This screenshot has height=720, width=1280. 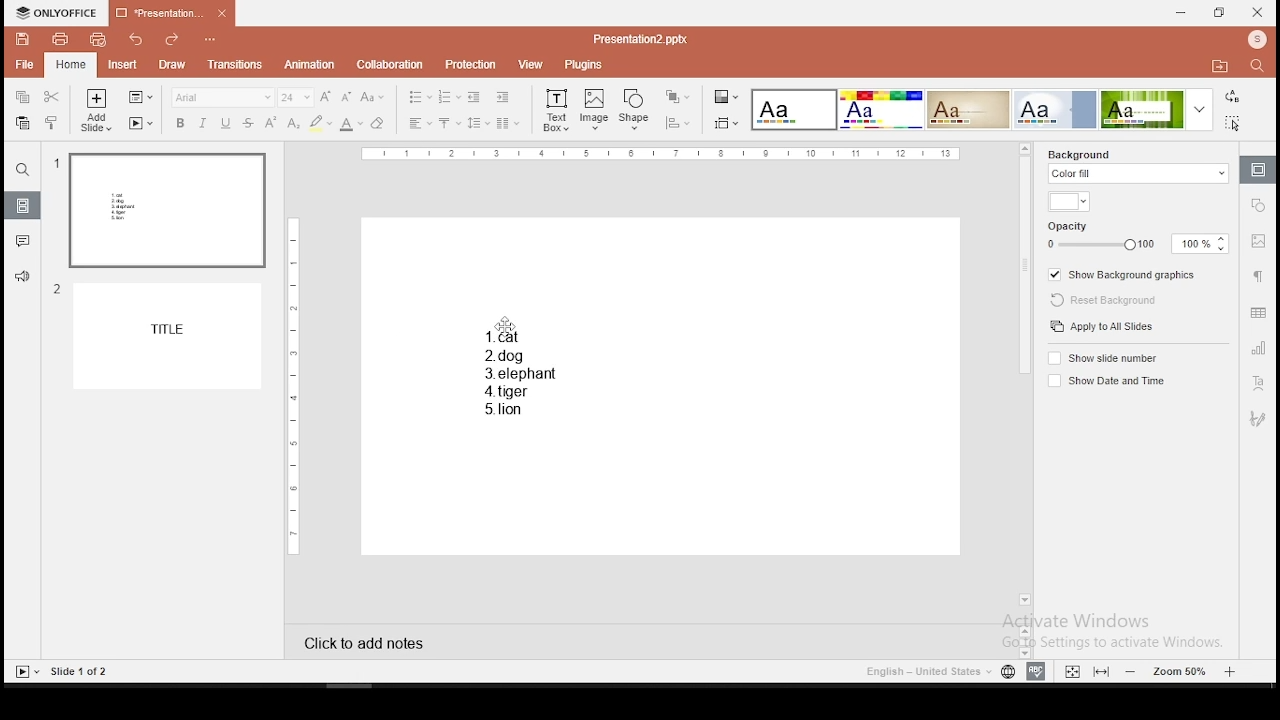 I want to click on search, so click(x=1261, y=68).